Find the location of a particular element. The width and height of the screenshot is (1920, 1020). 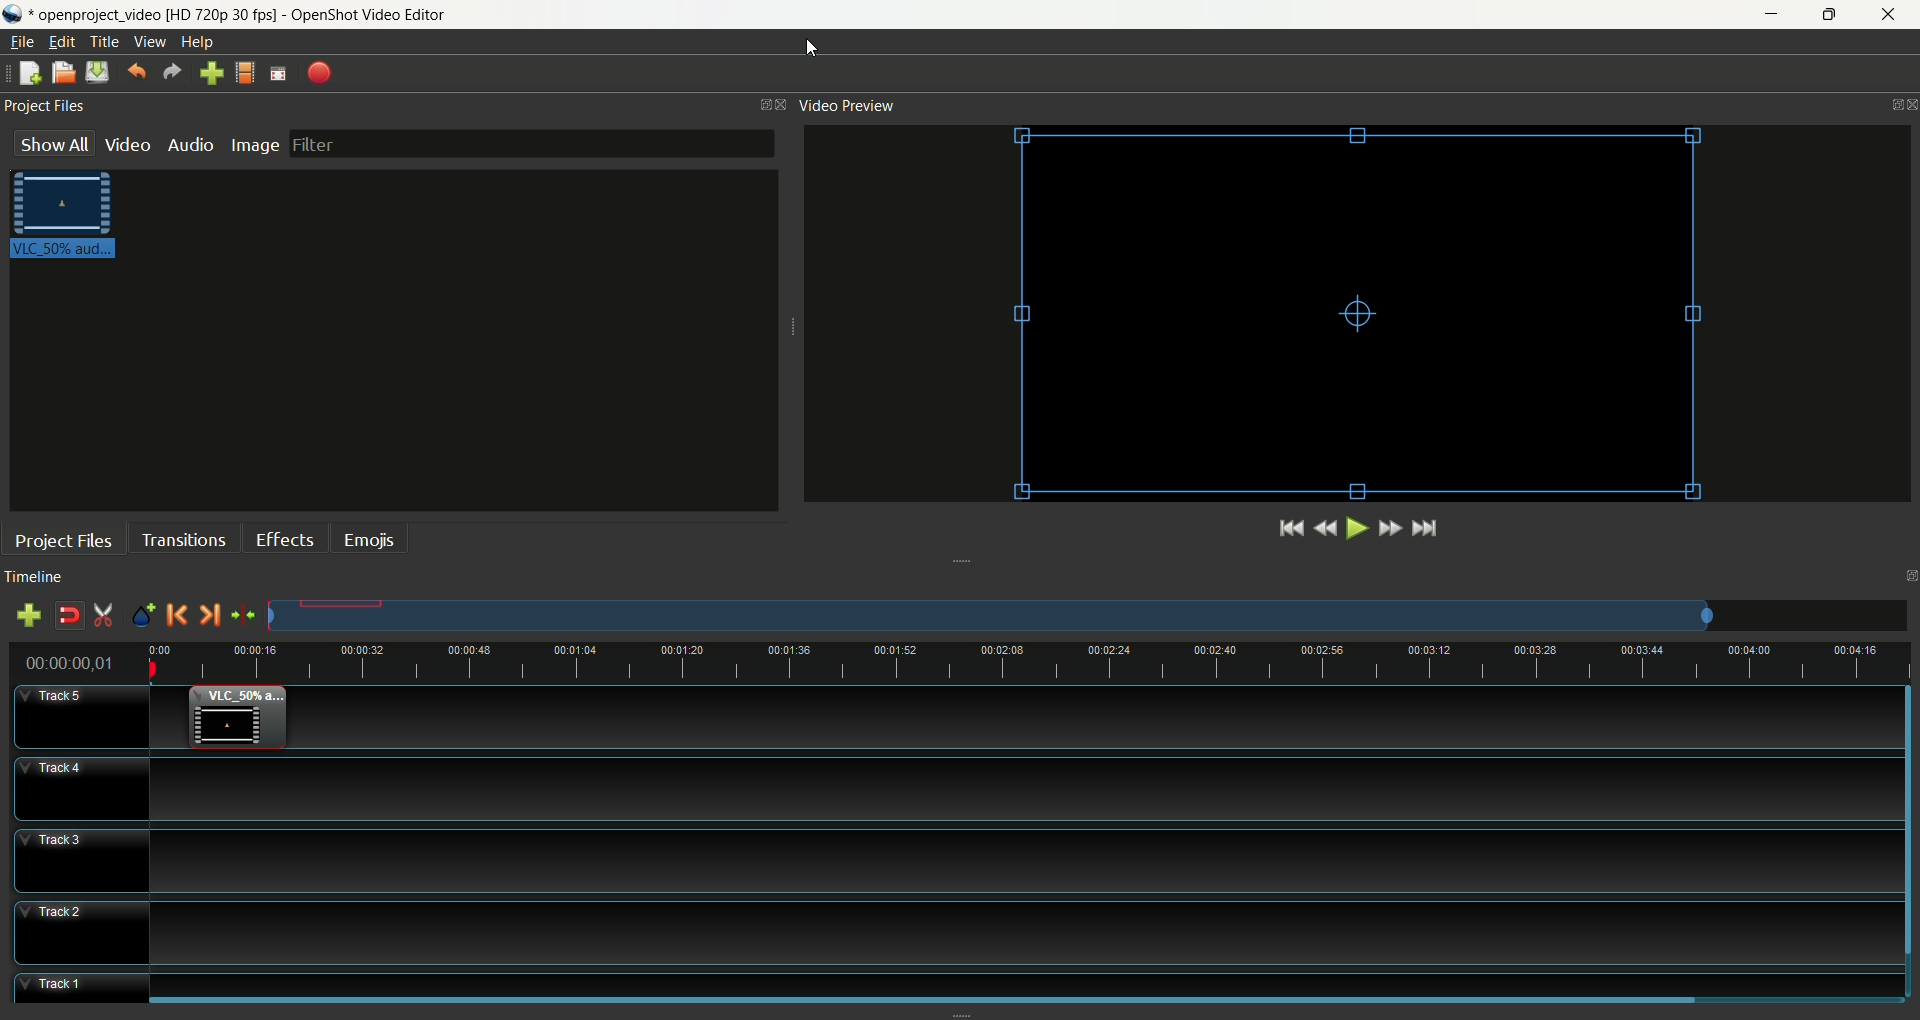

choose profile is located at coordinates (244, 73).